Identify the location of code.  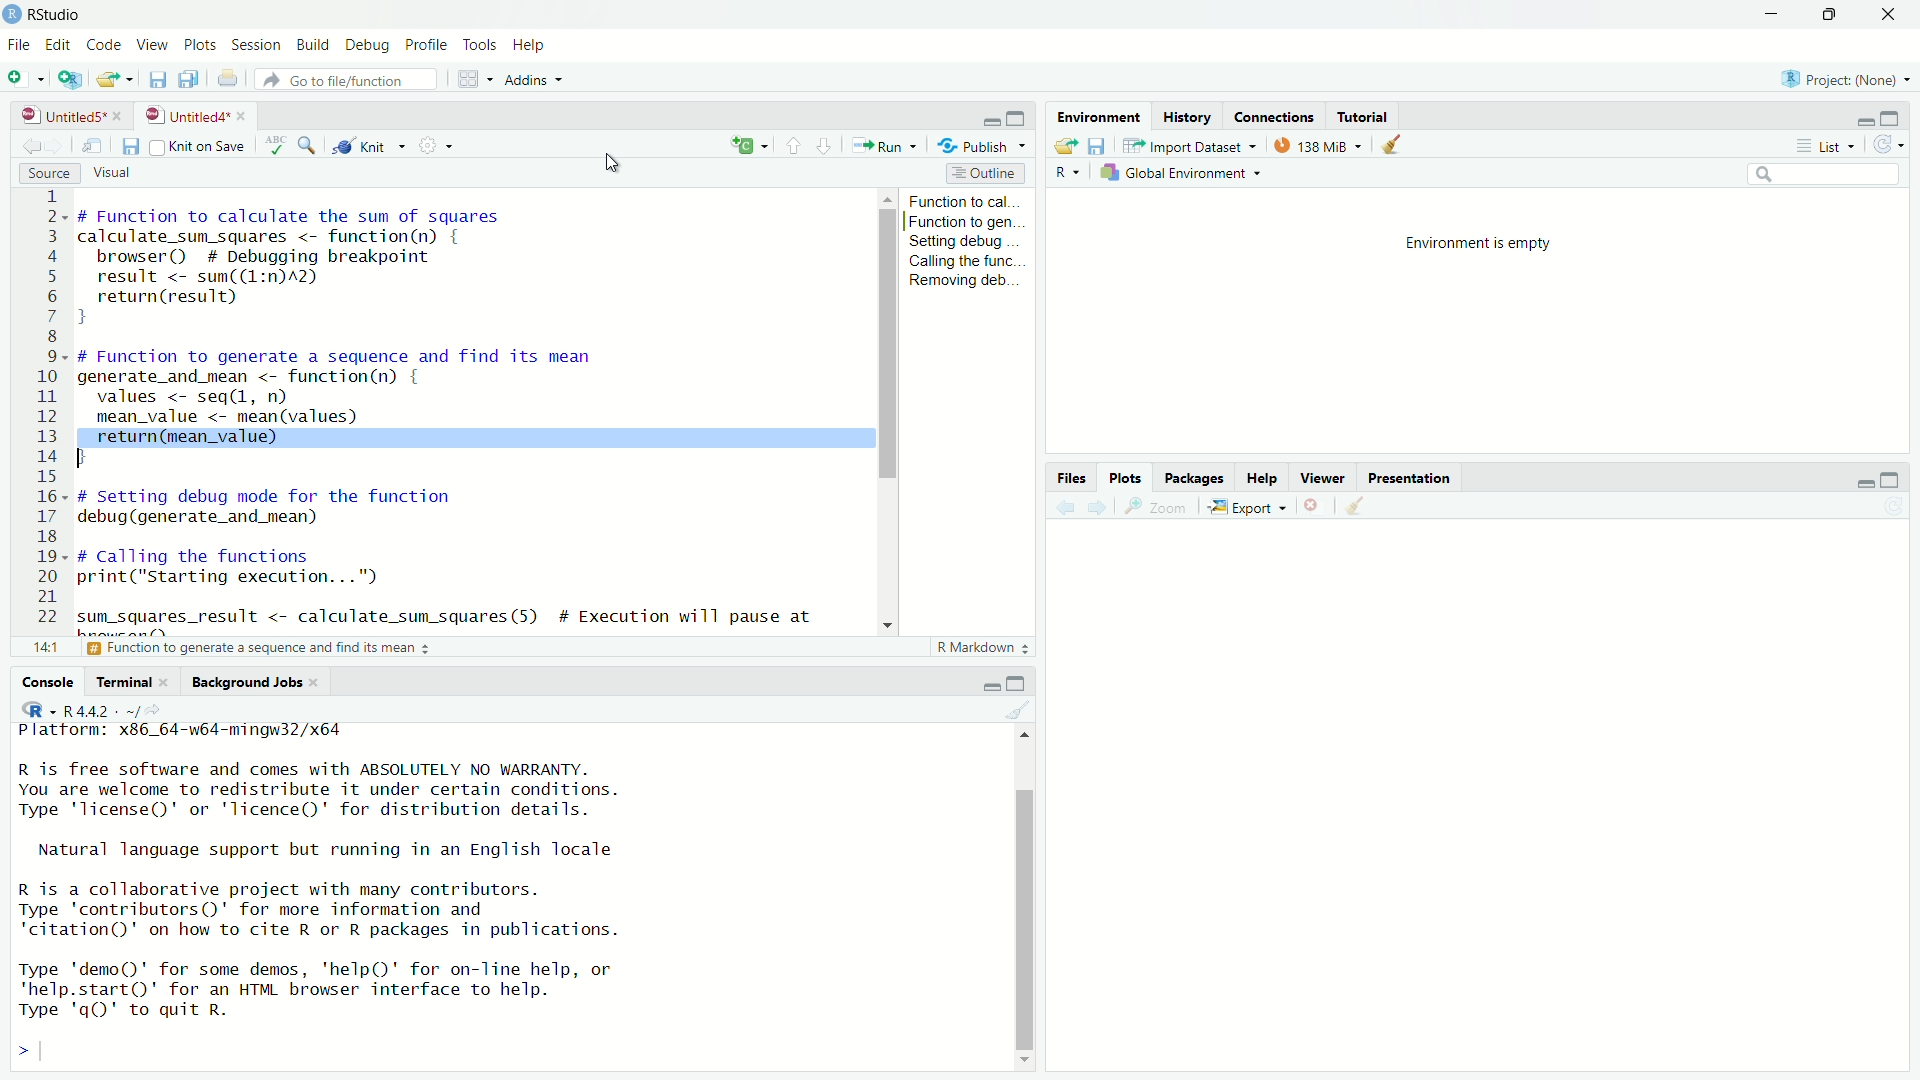
(107, 42).